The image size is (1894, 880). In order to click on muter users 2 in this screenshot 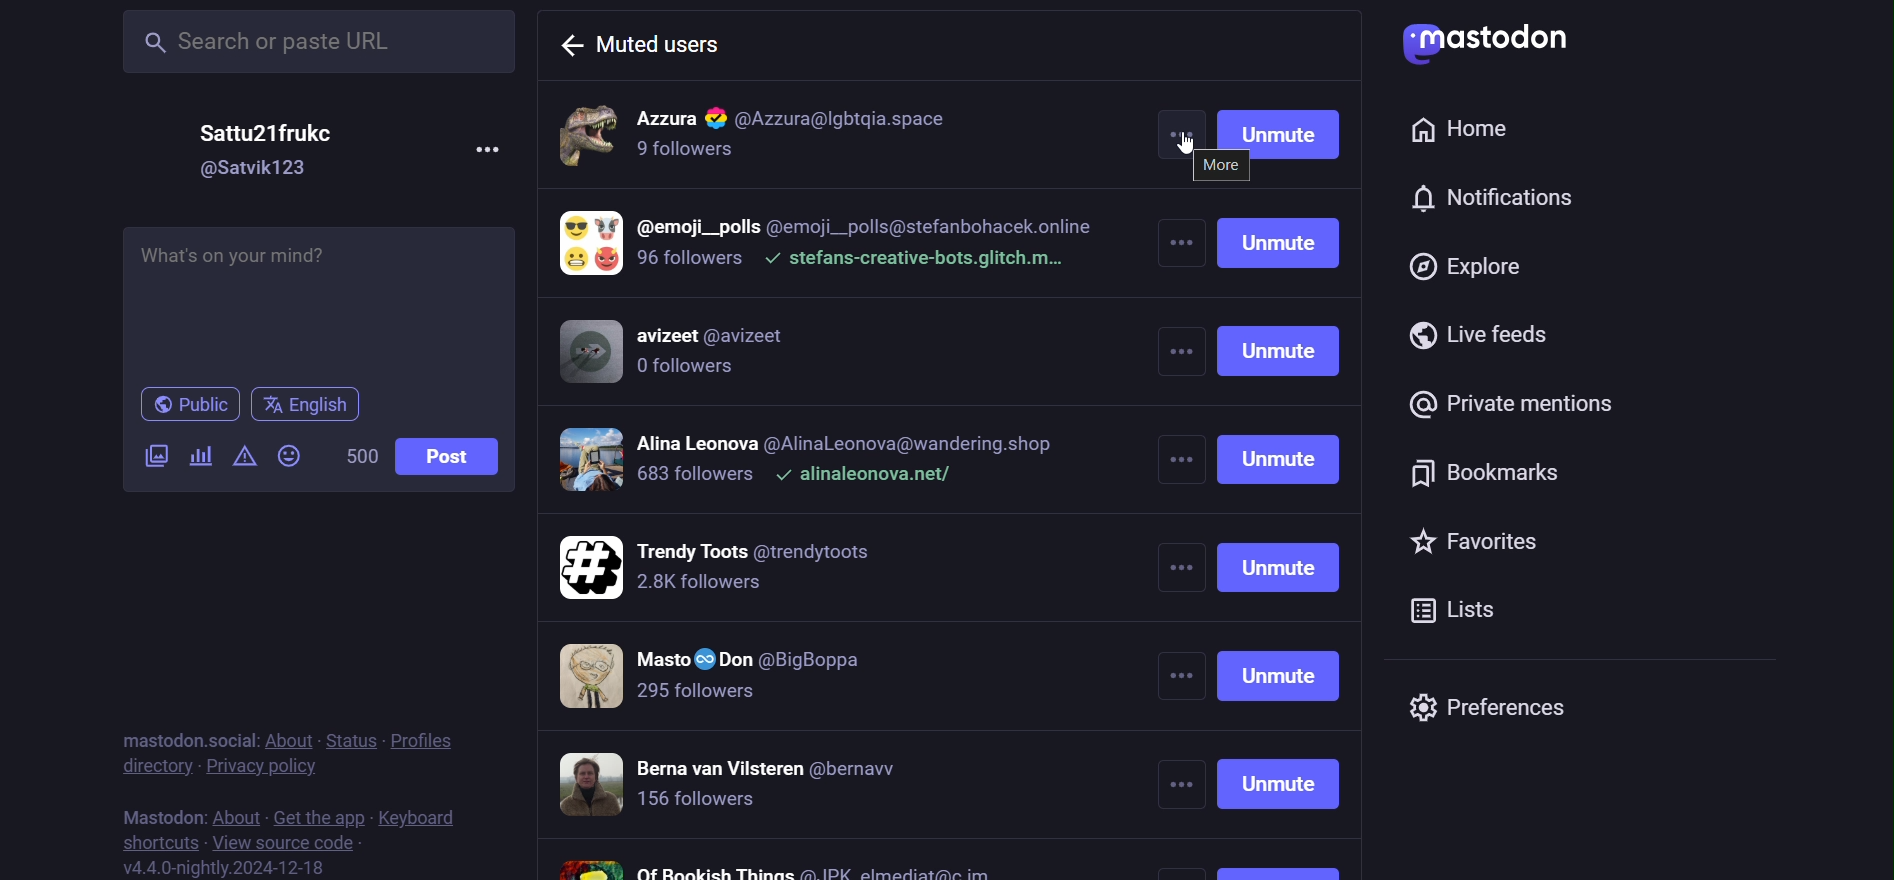, I will do `click(829, 246)`.